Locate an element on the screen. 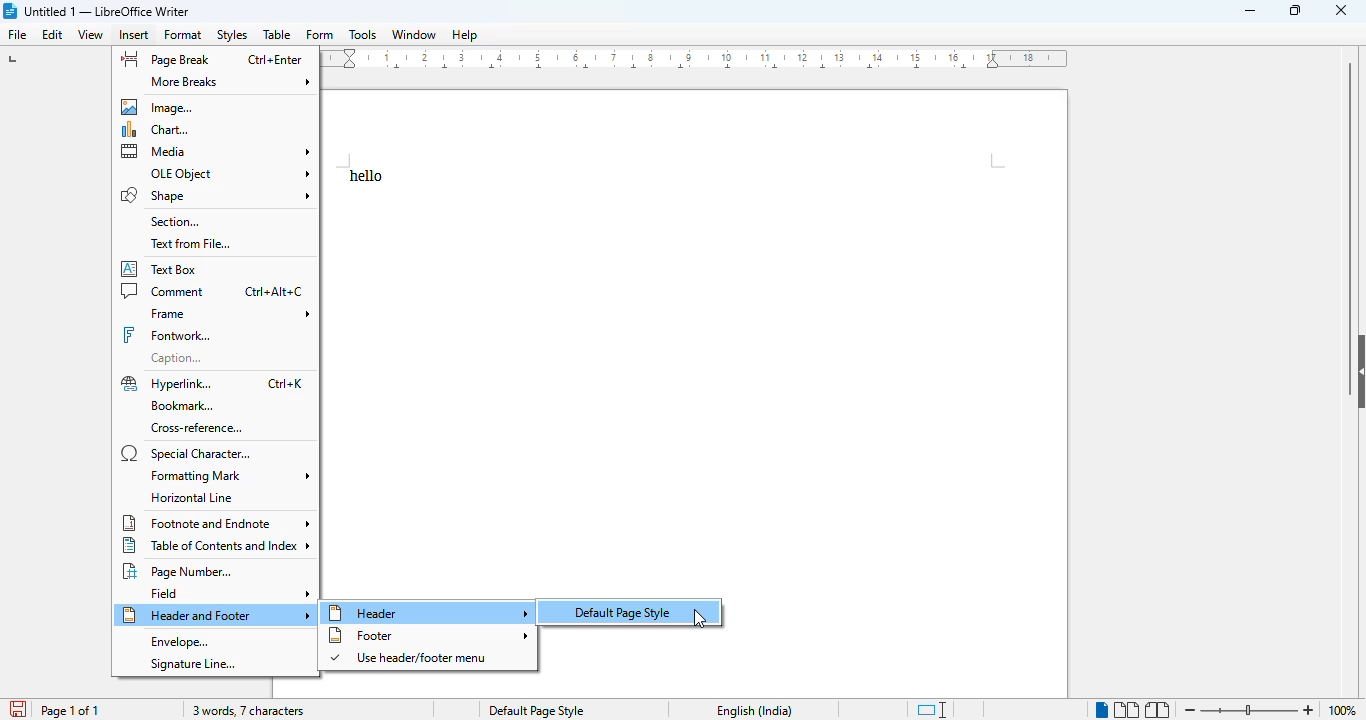 This screenshot has width=1366, height=720. single-page view is located at coordinates (1101, 709).